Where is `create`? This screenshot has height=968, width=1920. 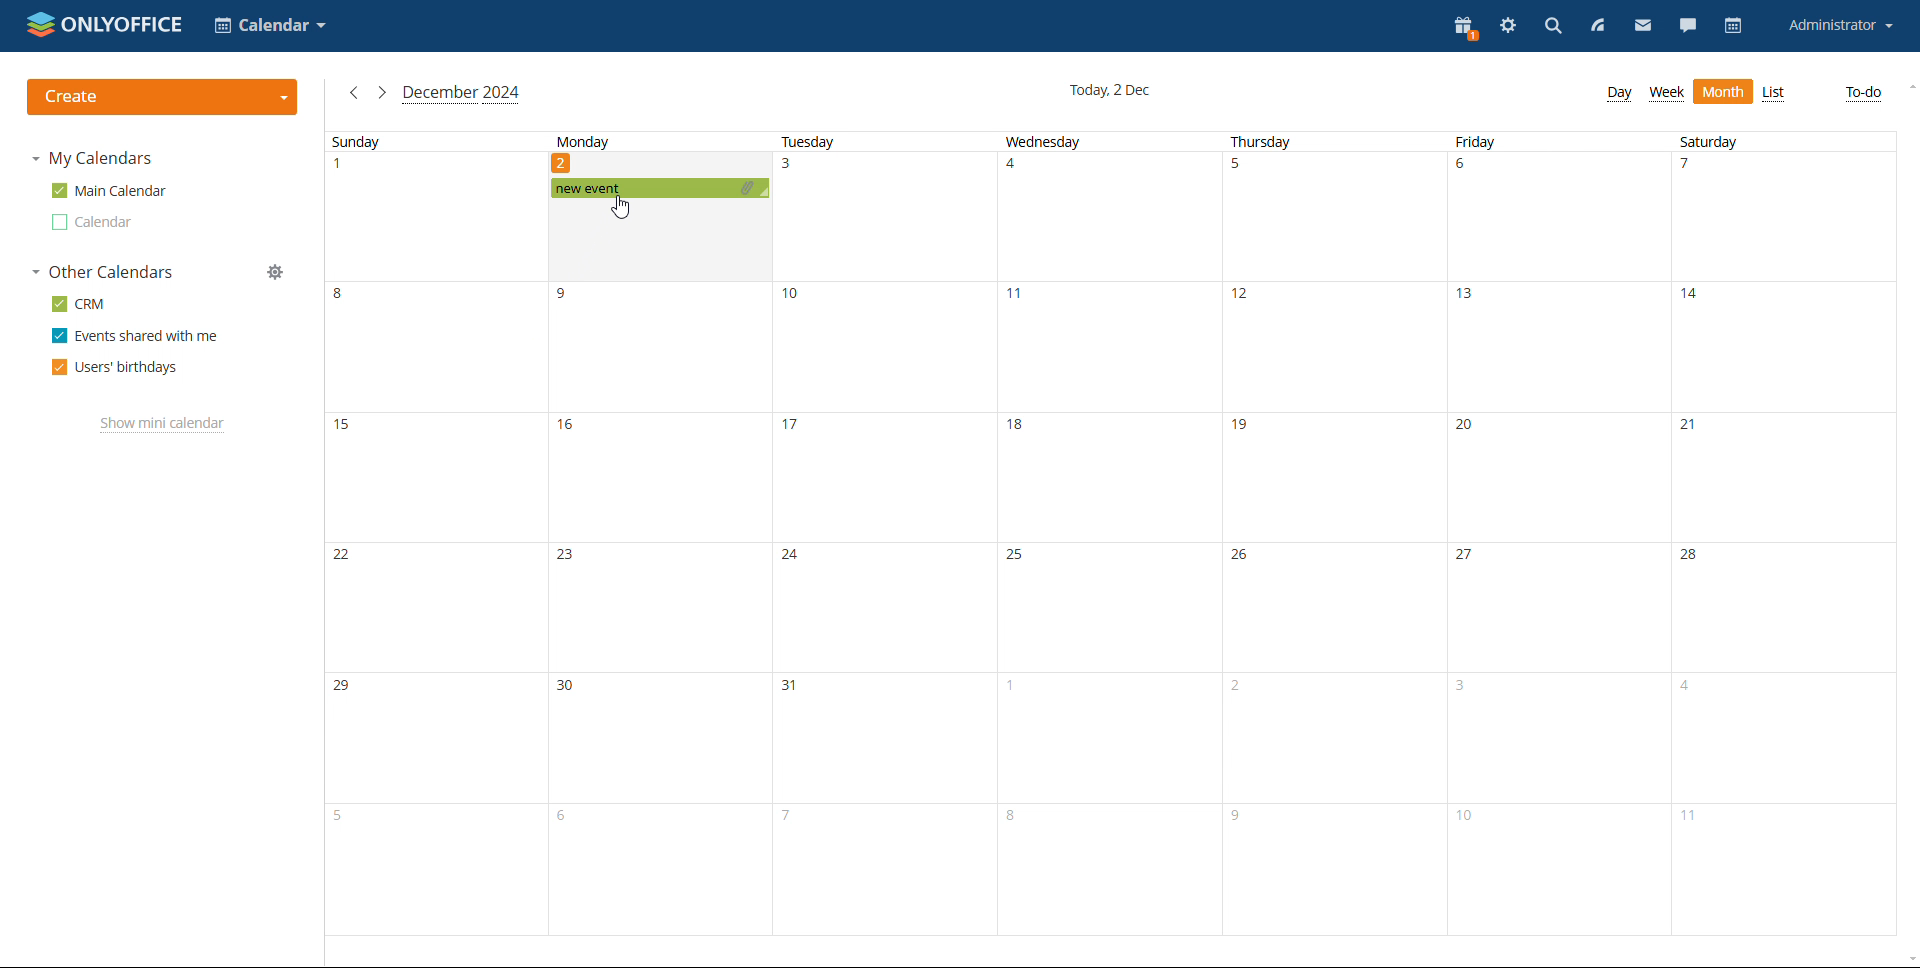 create is located at coordinates (162, 97).